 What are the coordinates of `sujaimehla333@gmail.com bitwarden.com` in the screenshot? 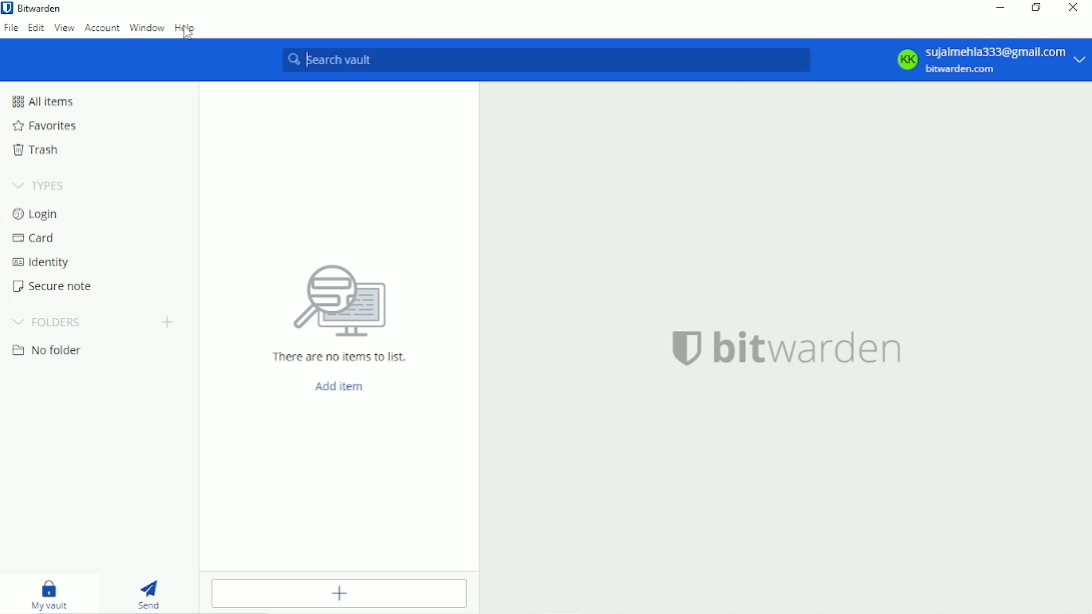 It's located at (1007, 61).